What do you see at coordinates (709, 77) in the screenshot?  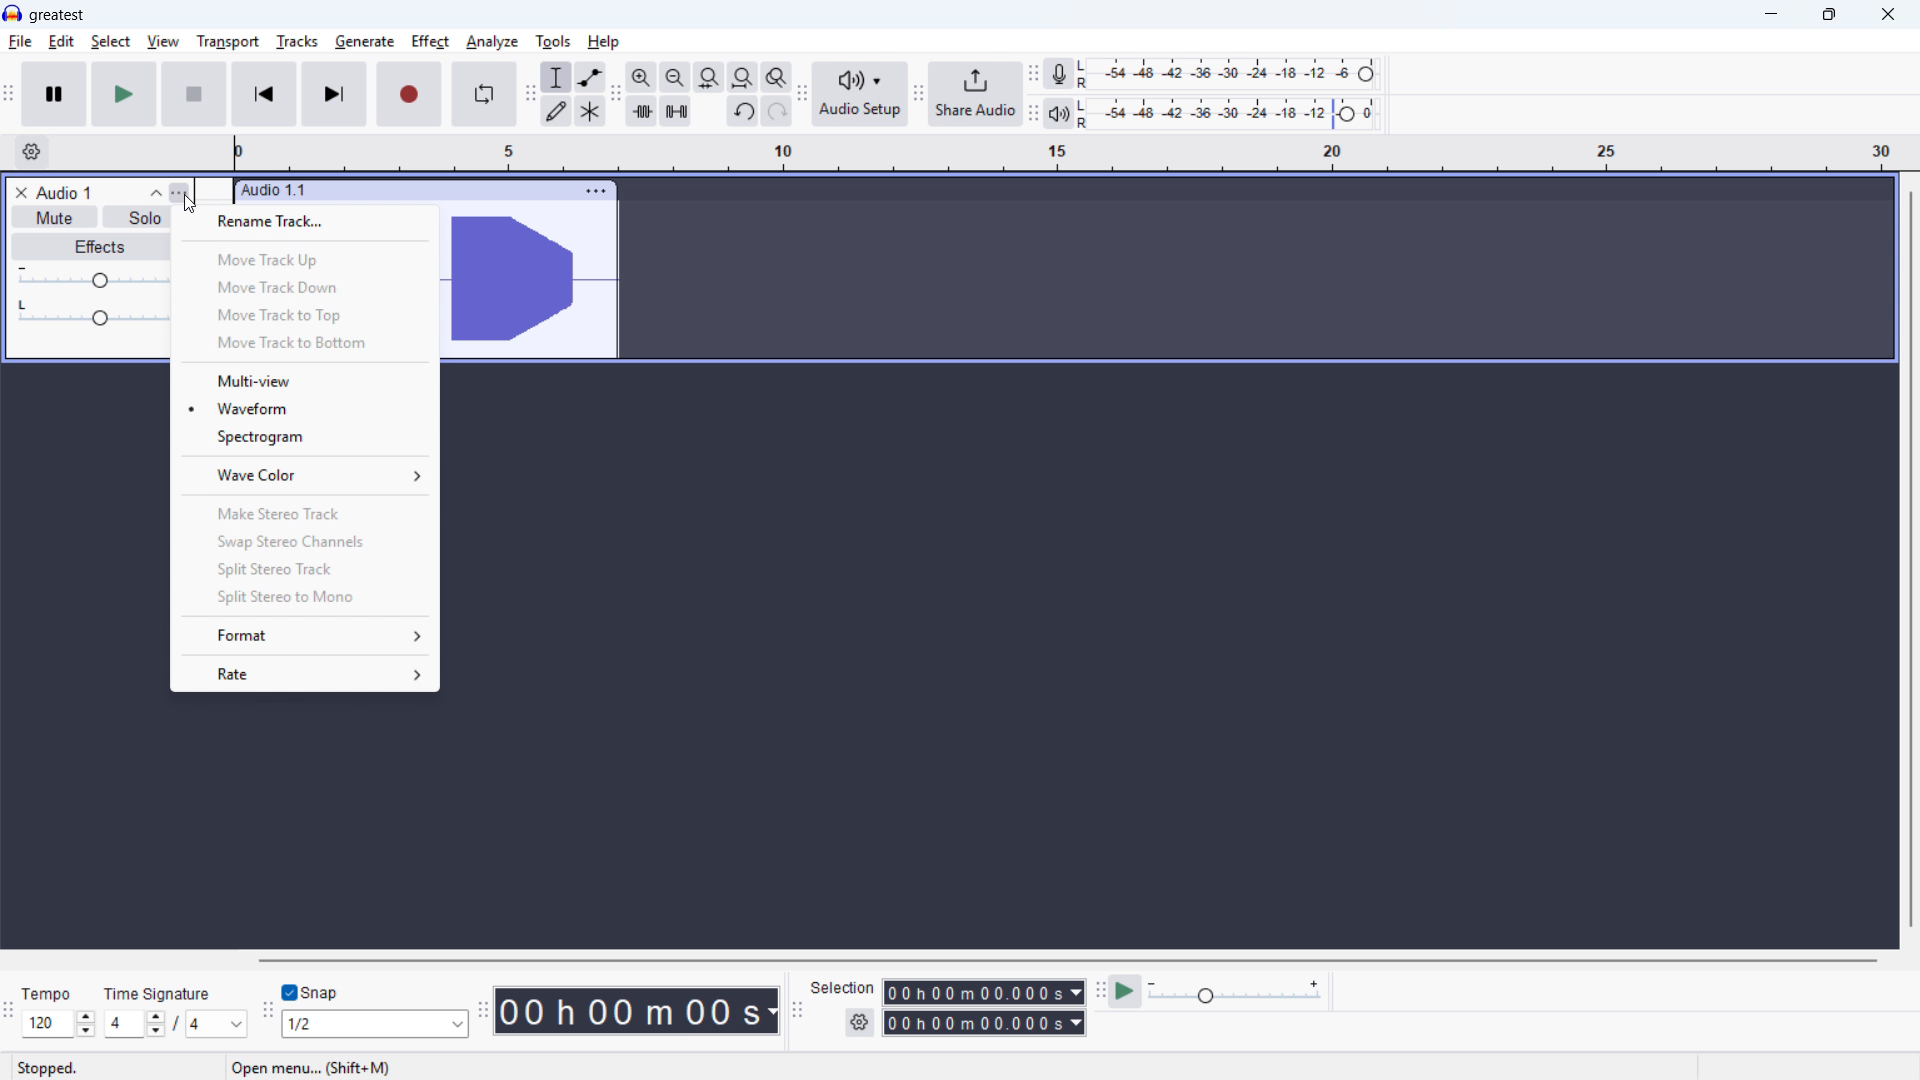 I see `fit selection to width` at bounding box center [709, 77].